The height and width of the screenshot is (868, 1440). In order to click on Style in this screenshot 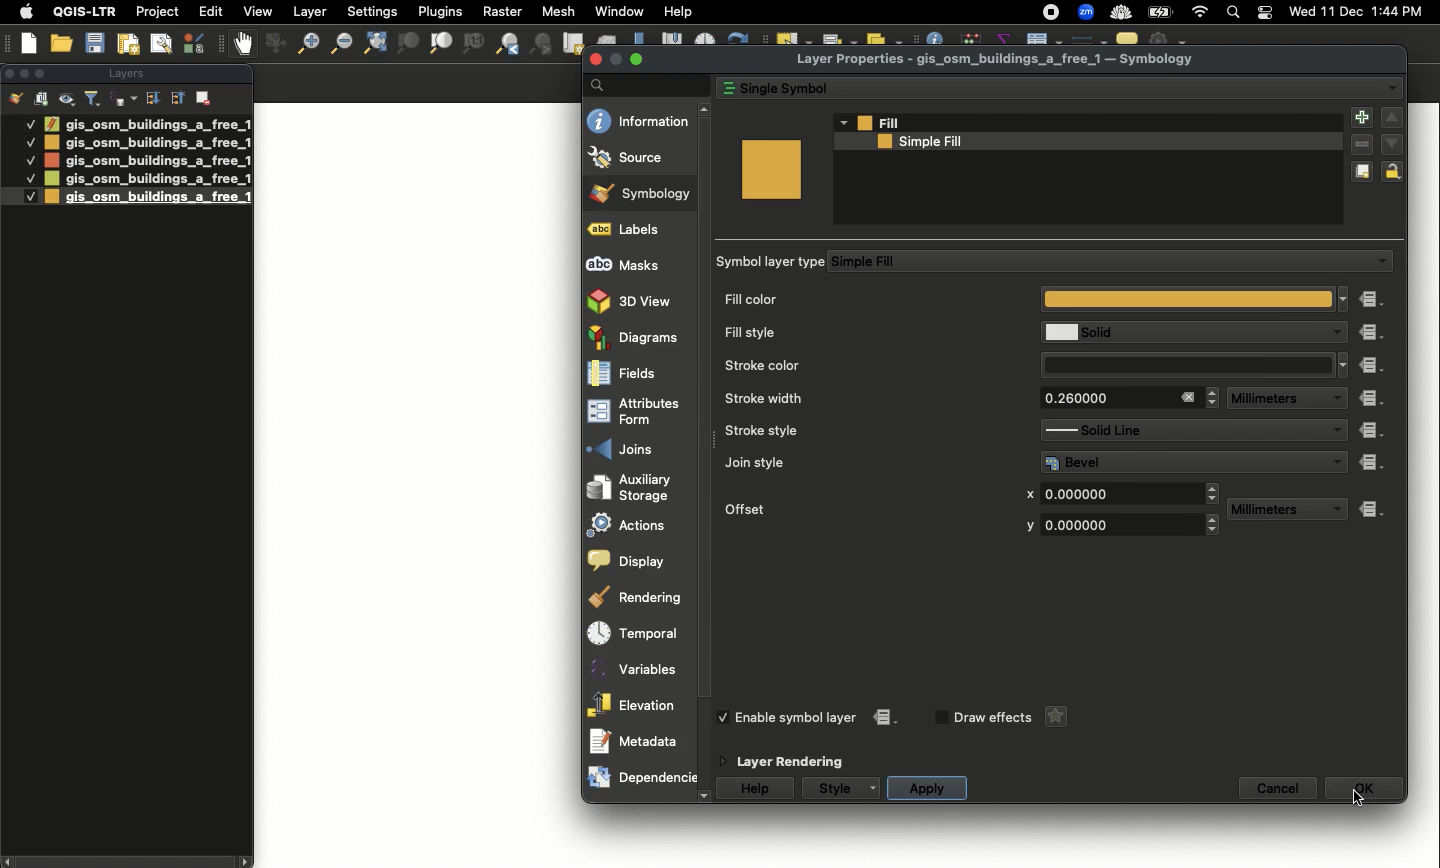, I will do `click(833, 788)`.